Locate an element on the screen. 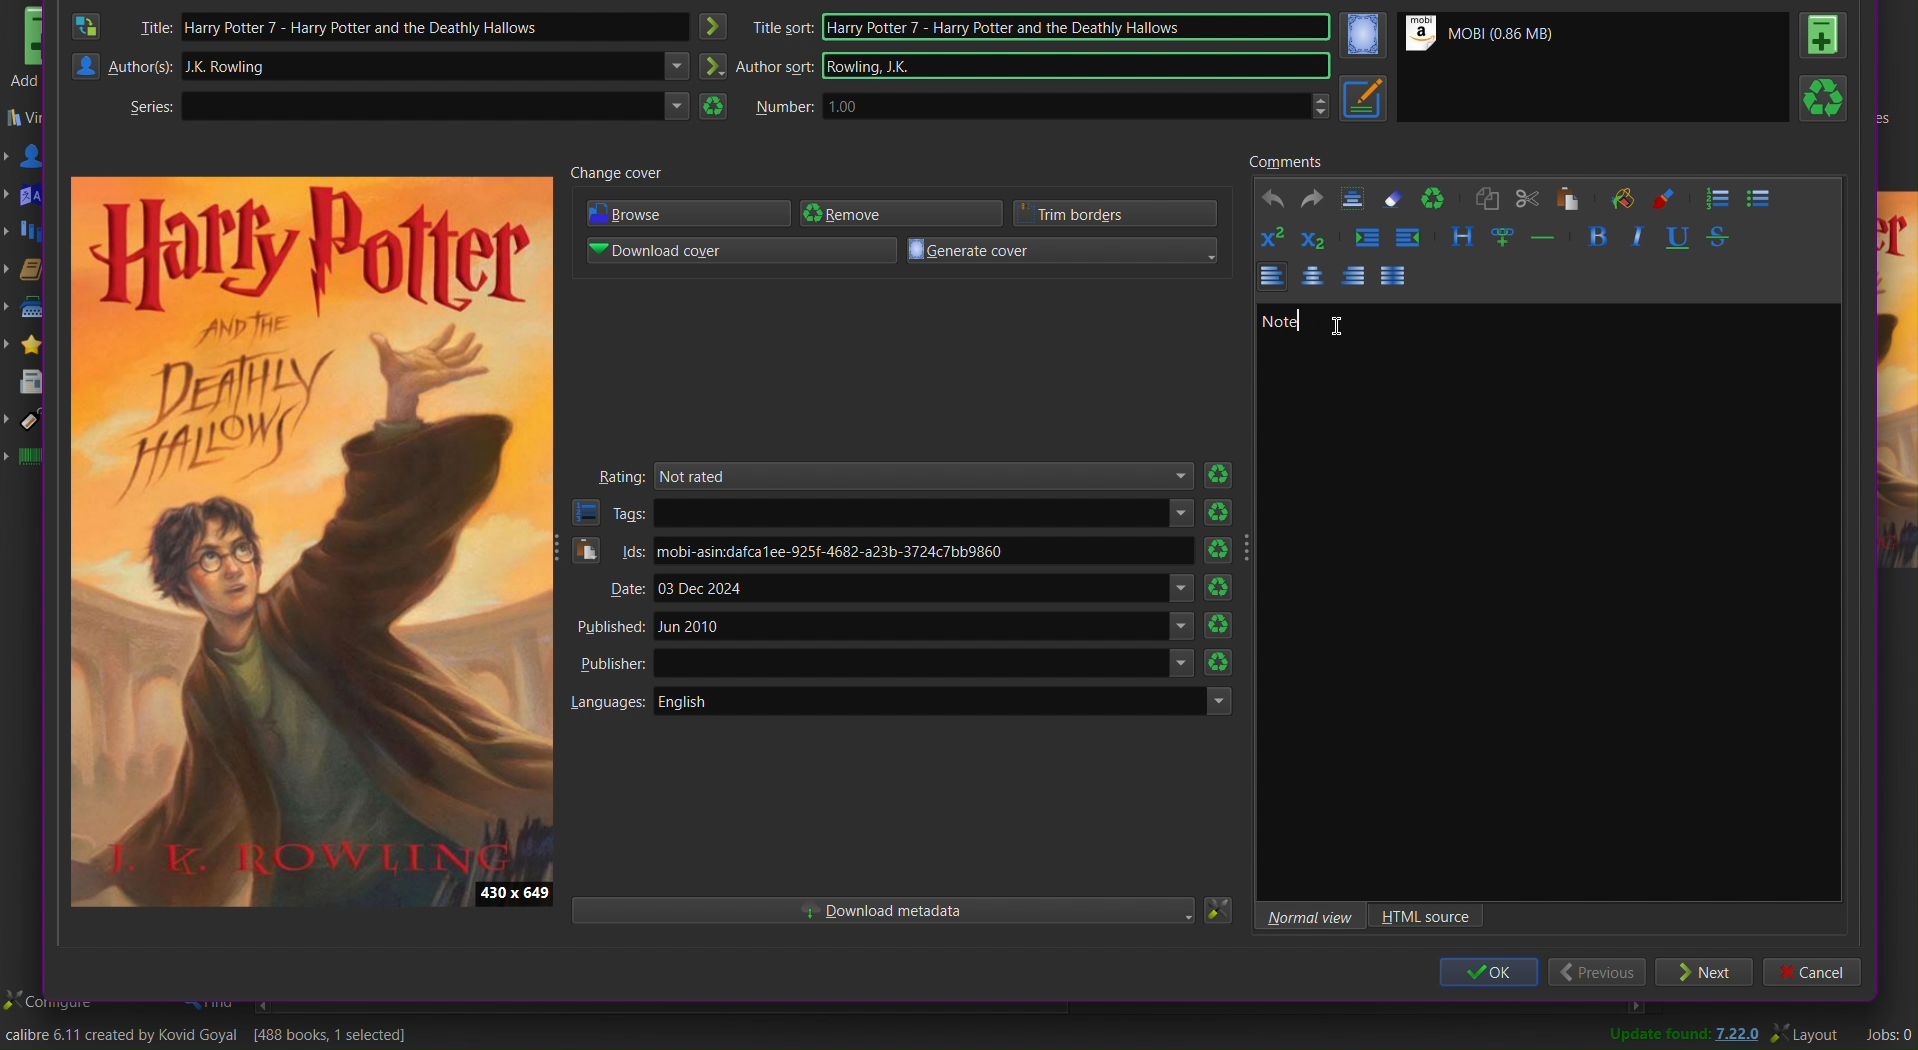  preview cover is located at coordinates (1896, 385).